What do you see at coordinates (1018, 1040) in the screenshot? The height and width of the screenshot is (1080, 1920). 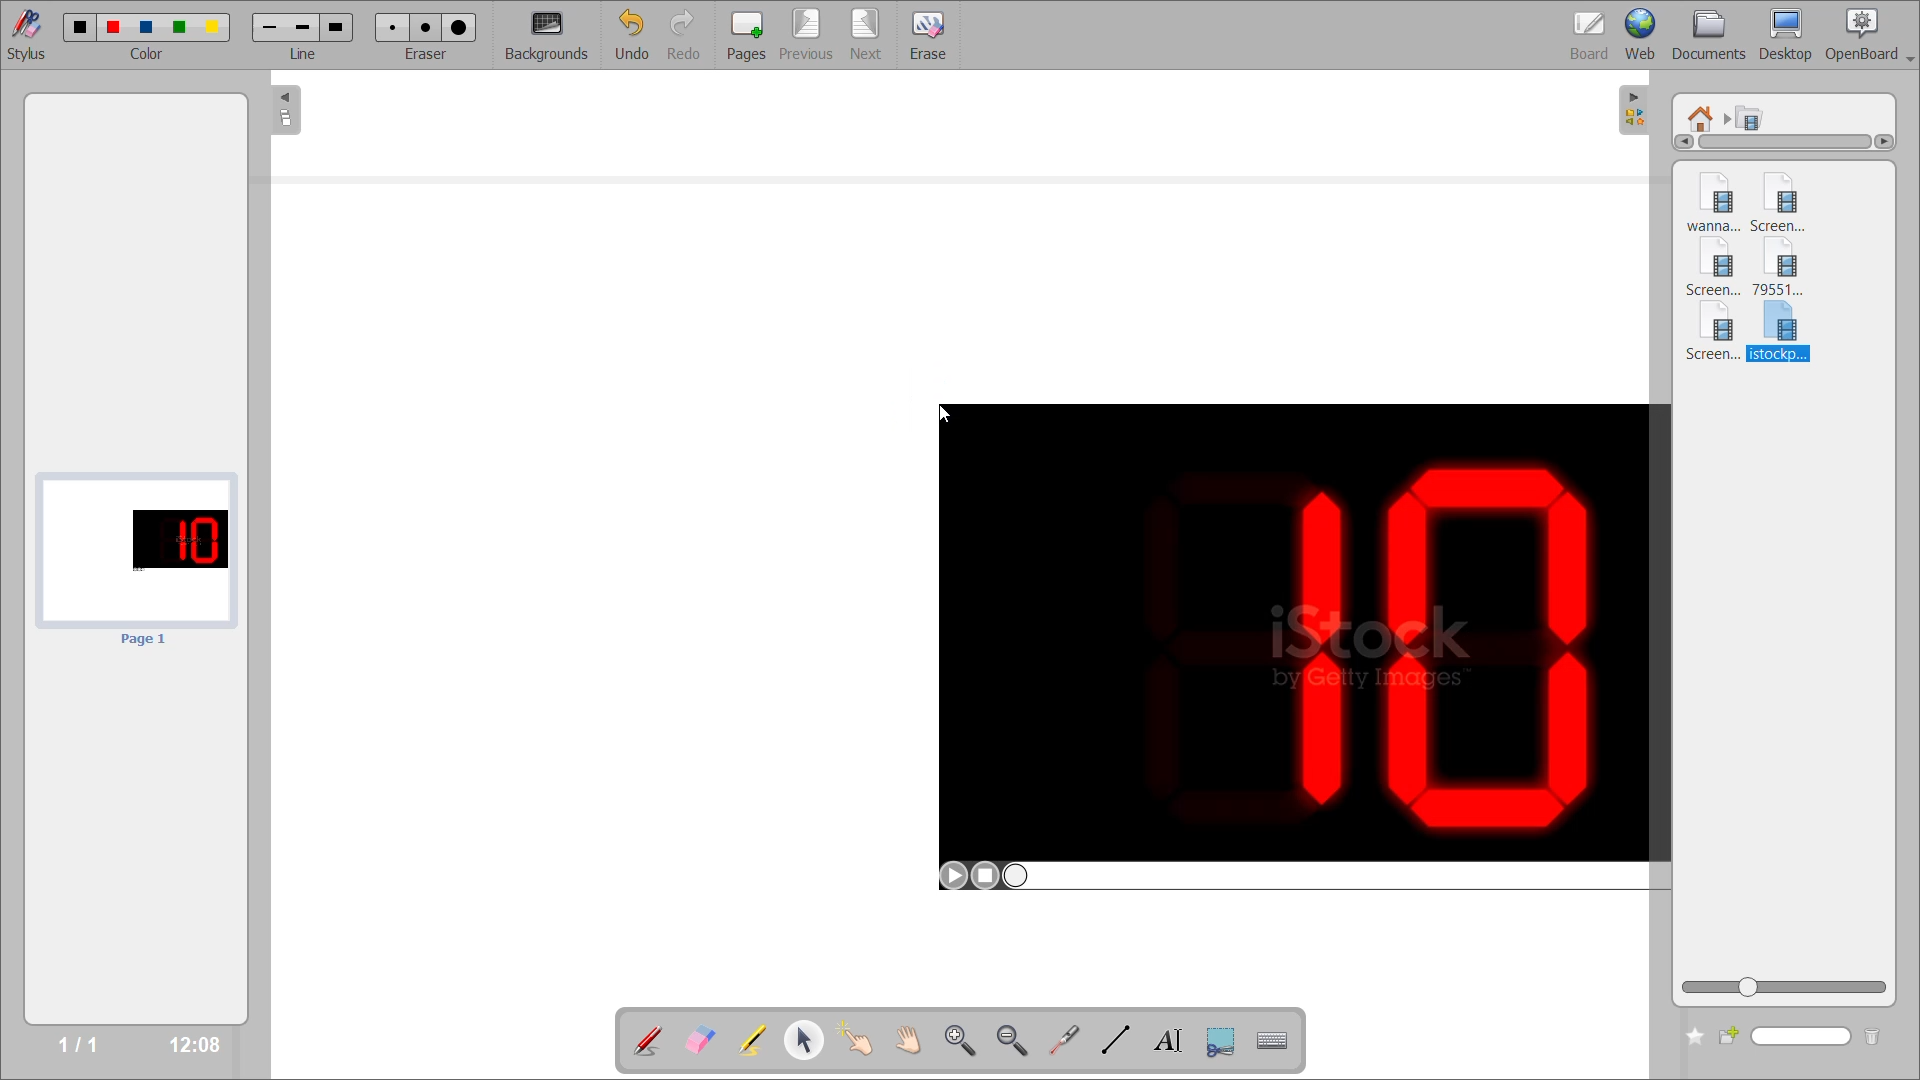 I see `zoom out` at bounding box center [1018, 1040].